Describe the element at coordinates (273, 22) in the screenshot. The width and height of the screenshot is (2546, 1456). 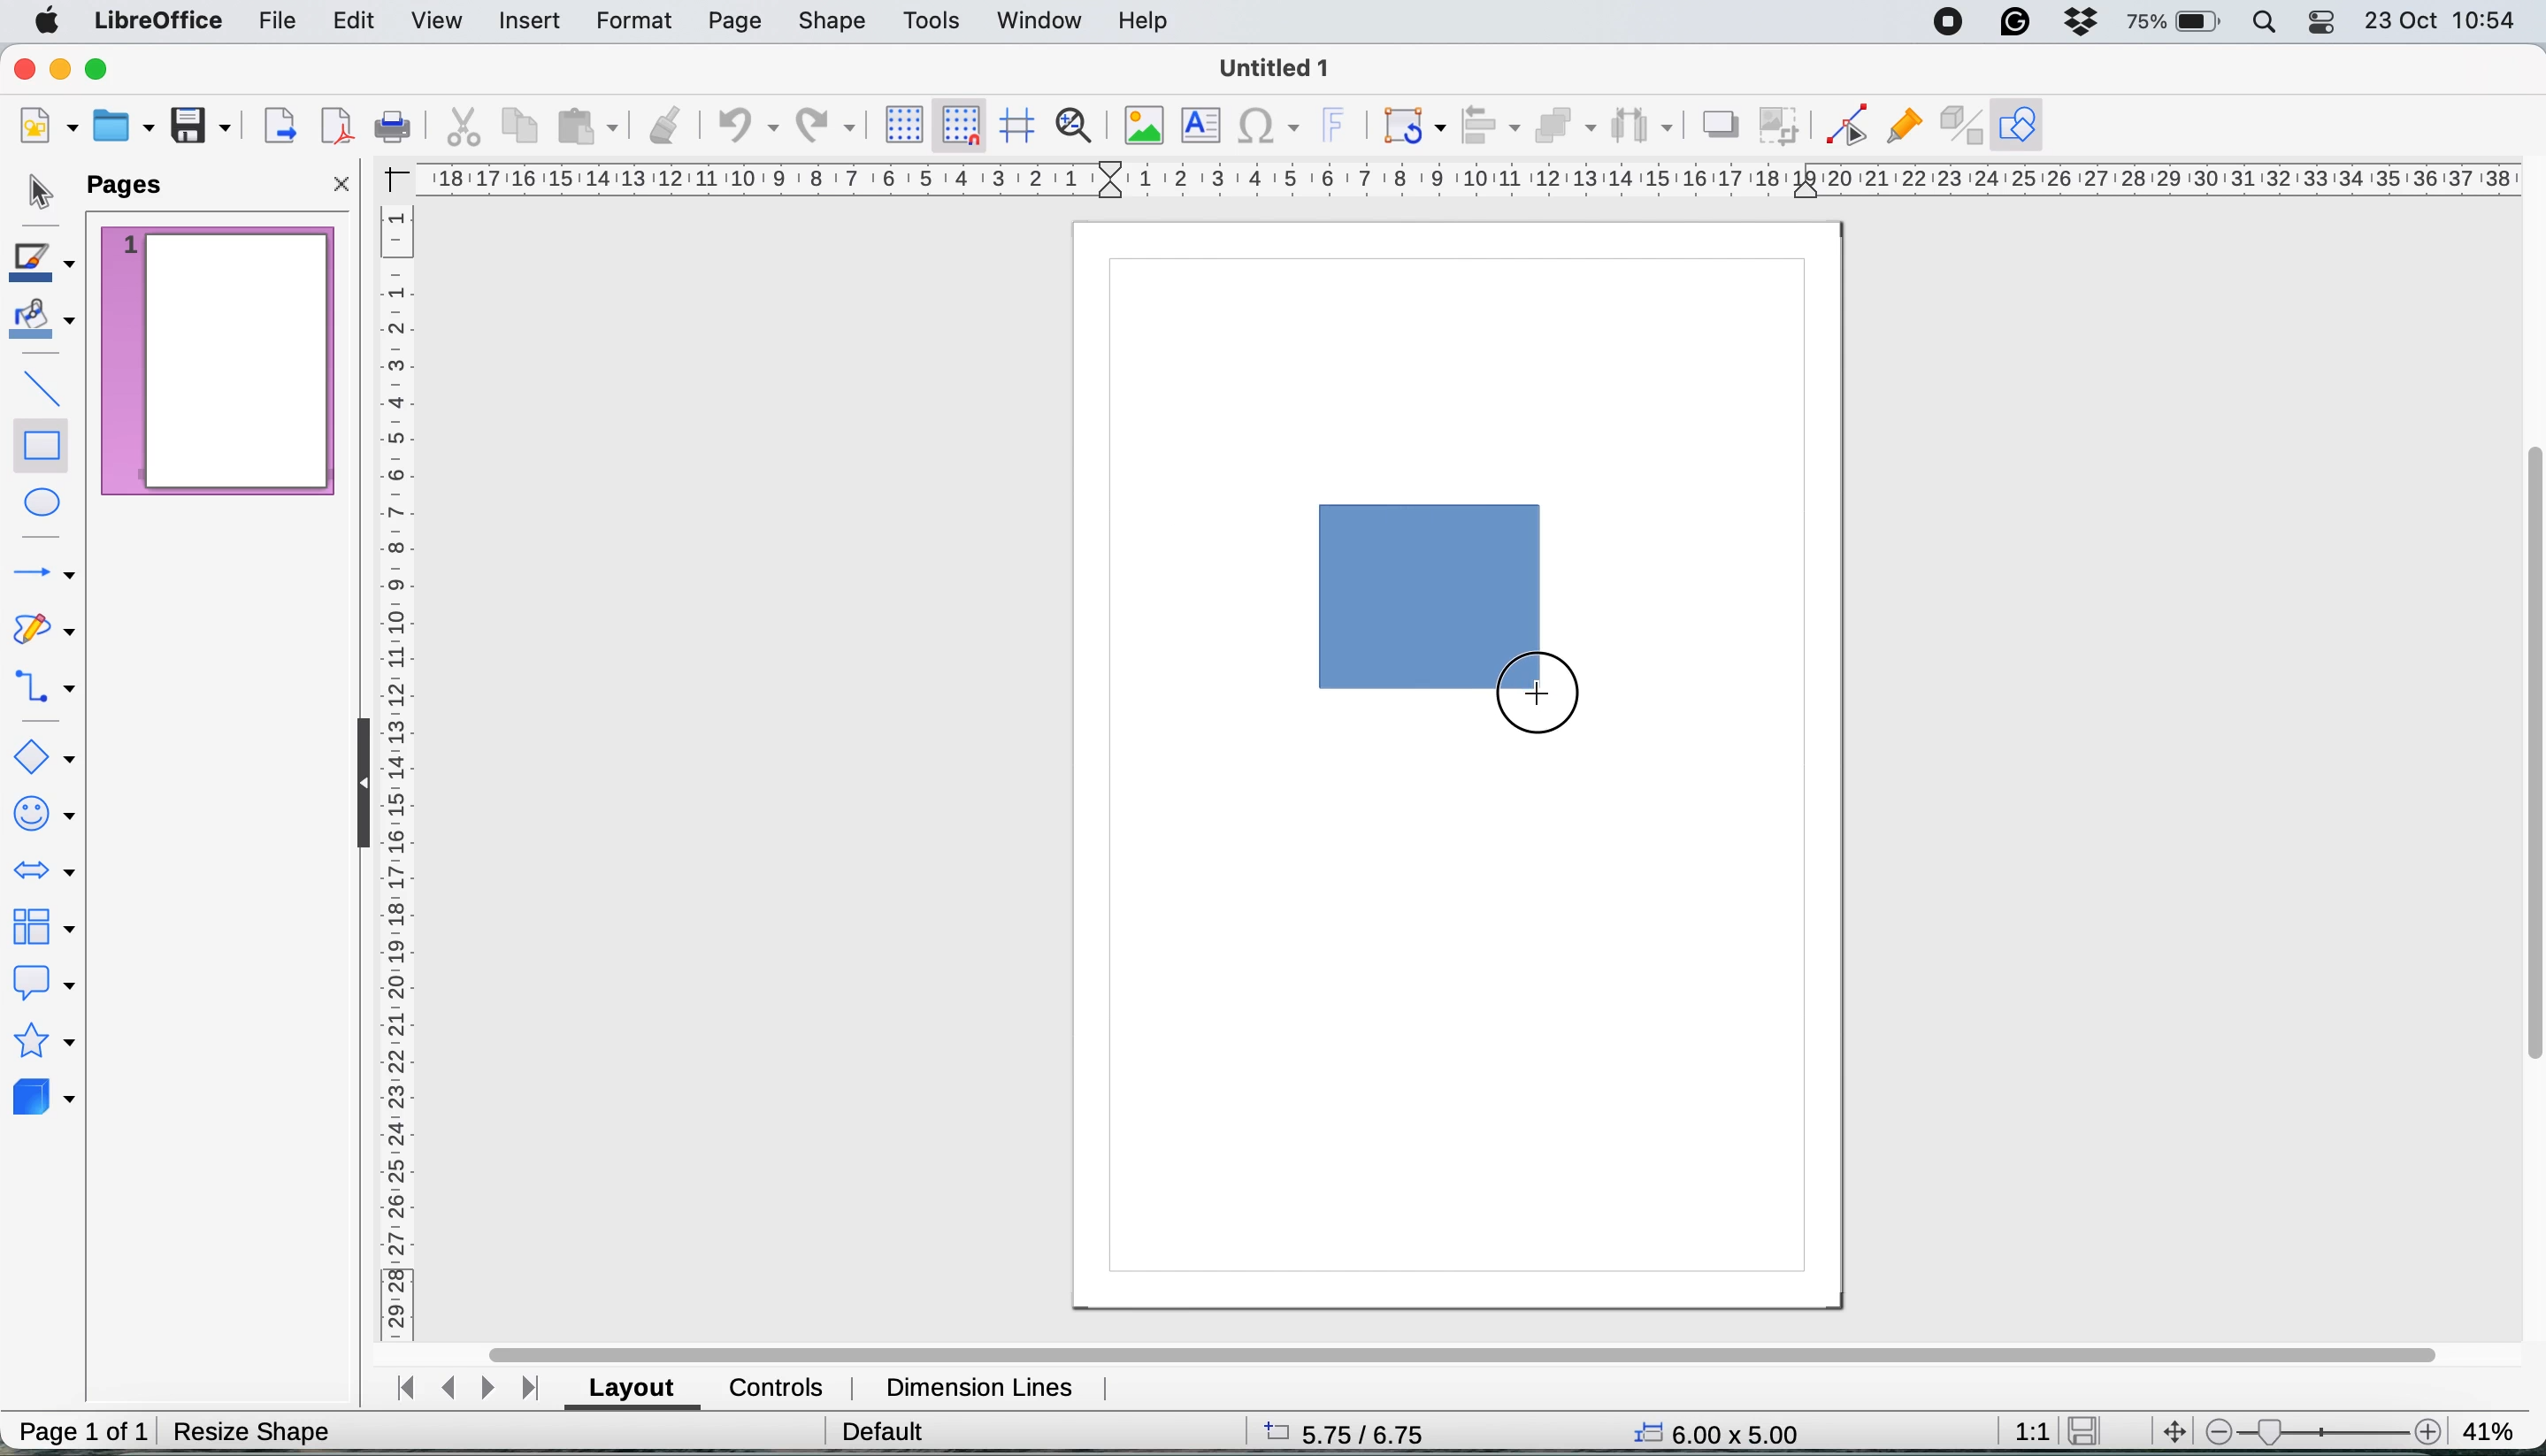
I see `file` at that location.